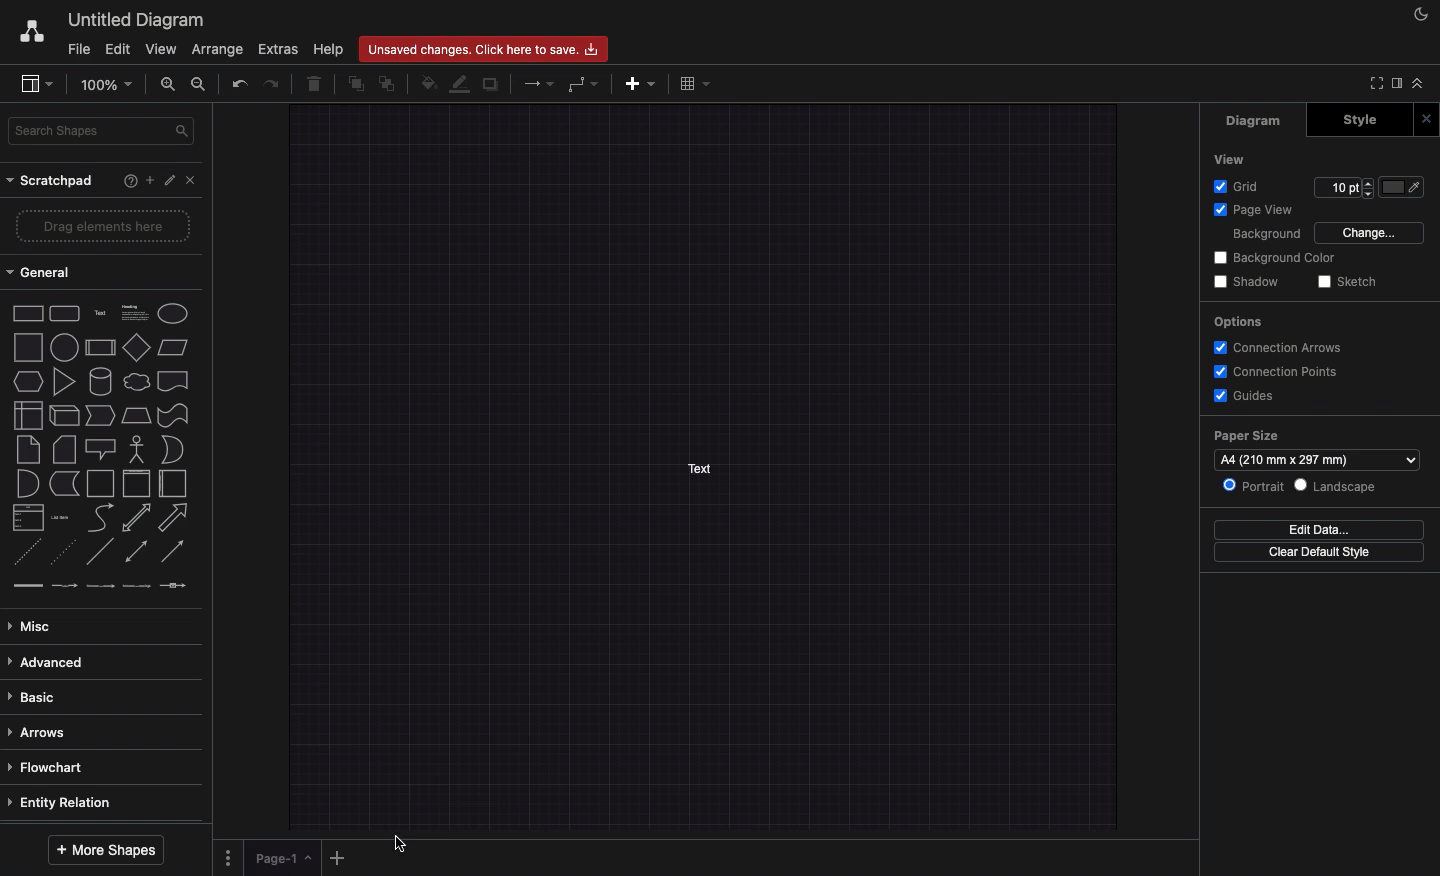  What do you see at coordinates (162, 48) in the screenshot?
I see `View` at bounding box center [162, 48].